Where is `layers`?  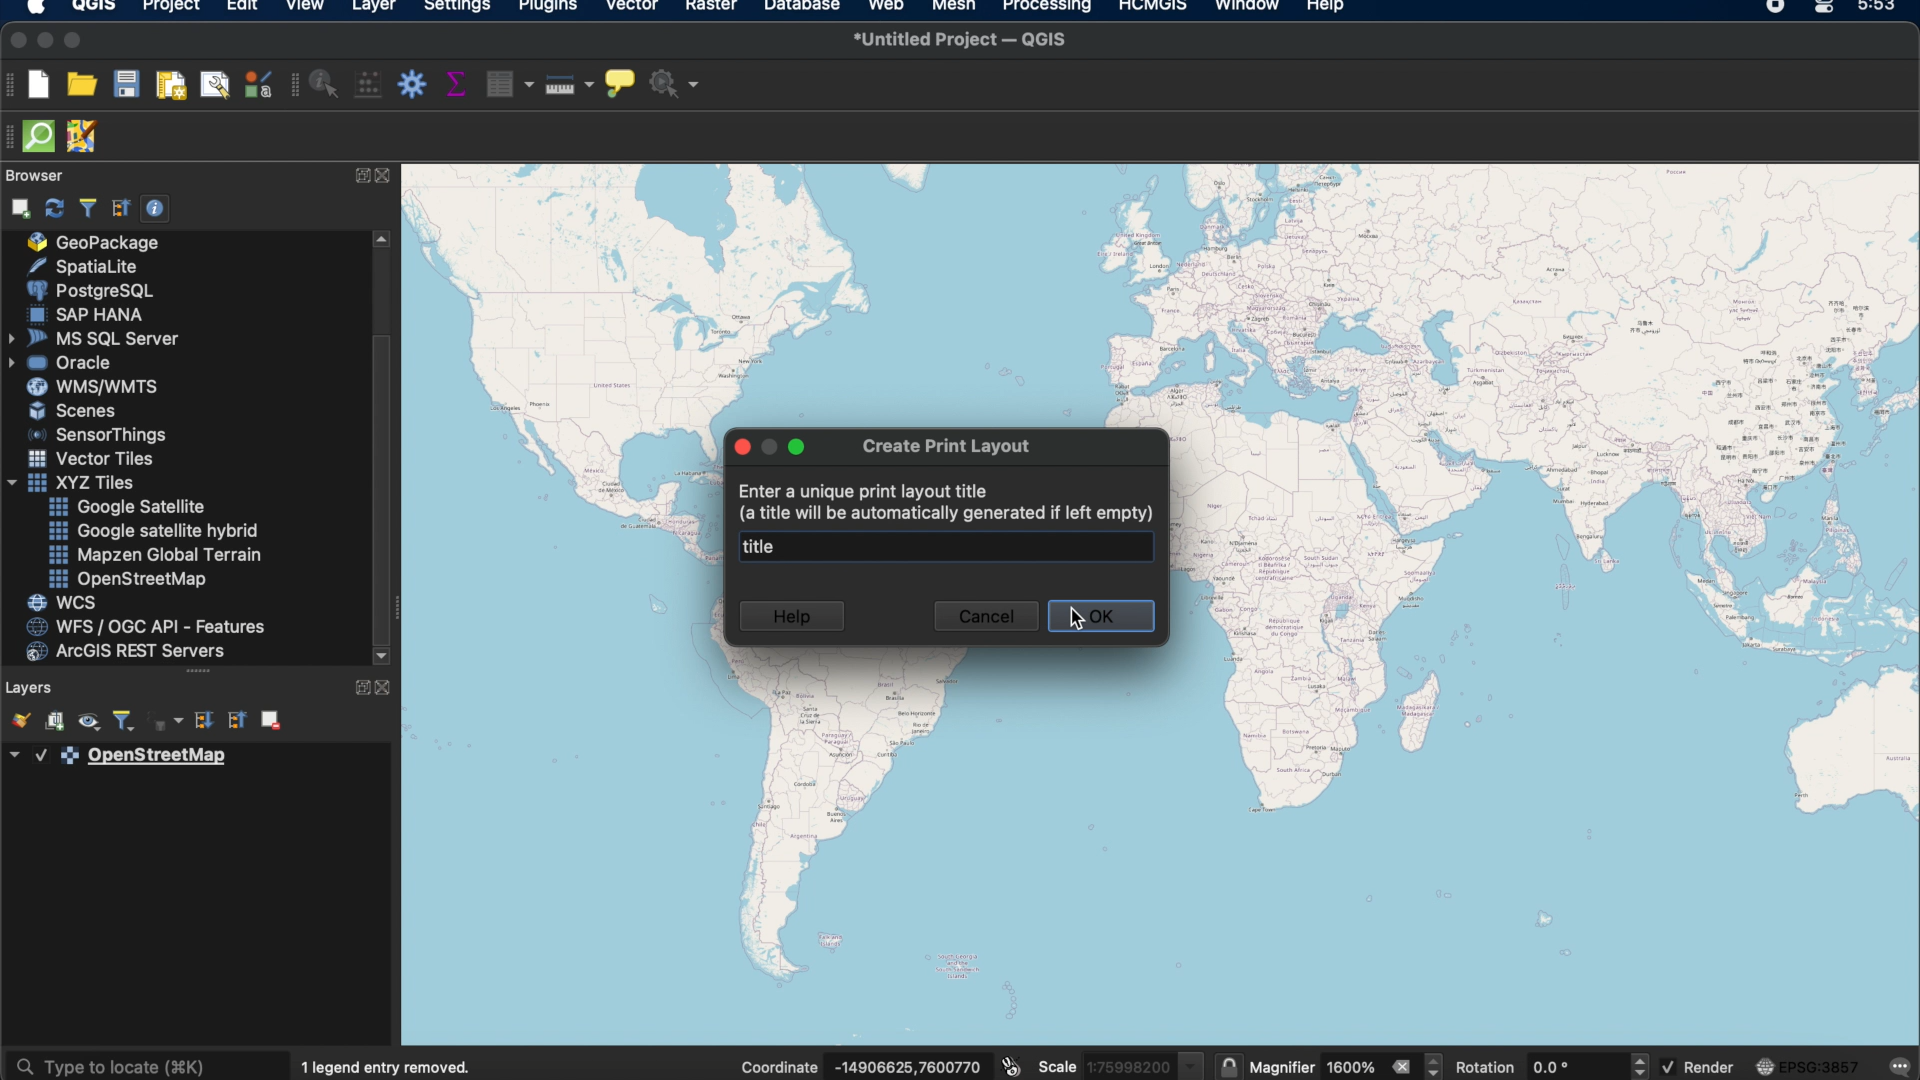
layers is located at coordinates (28, 686).